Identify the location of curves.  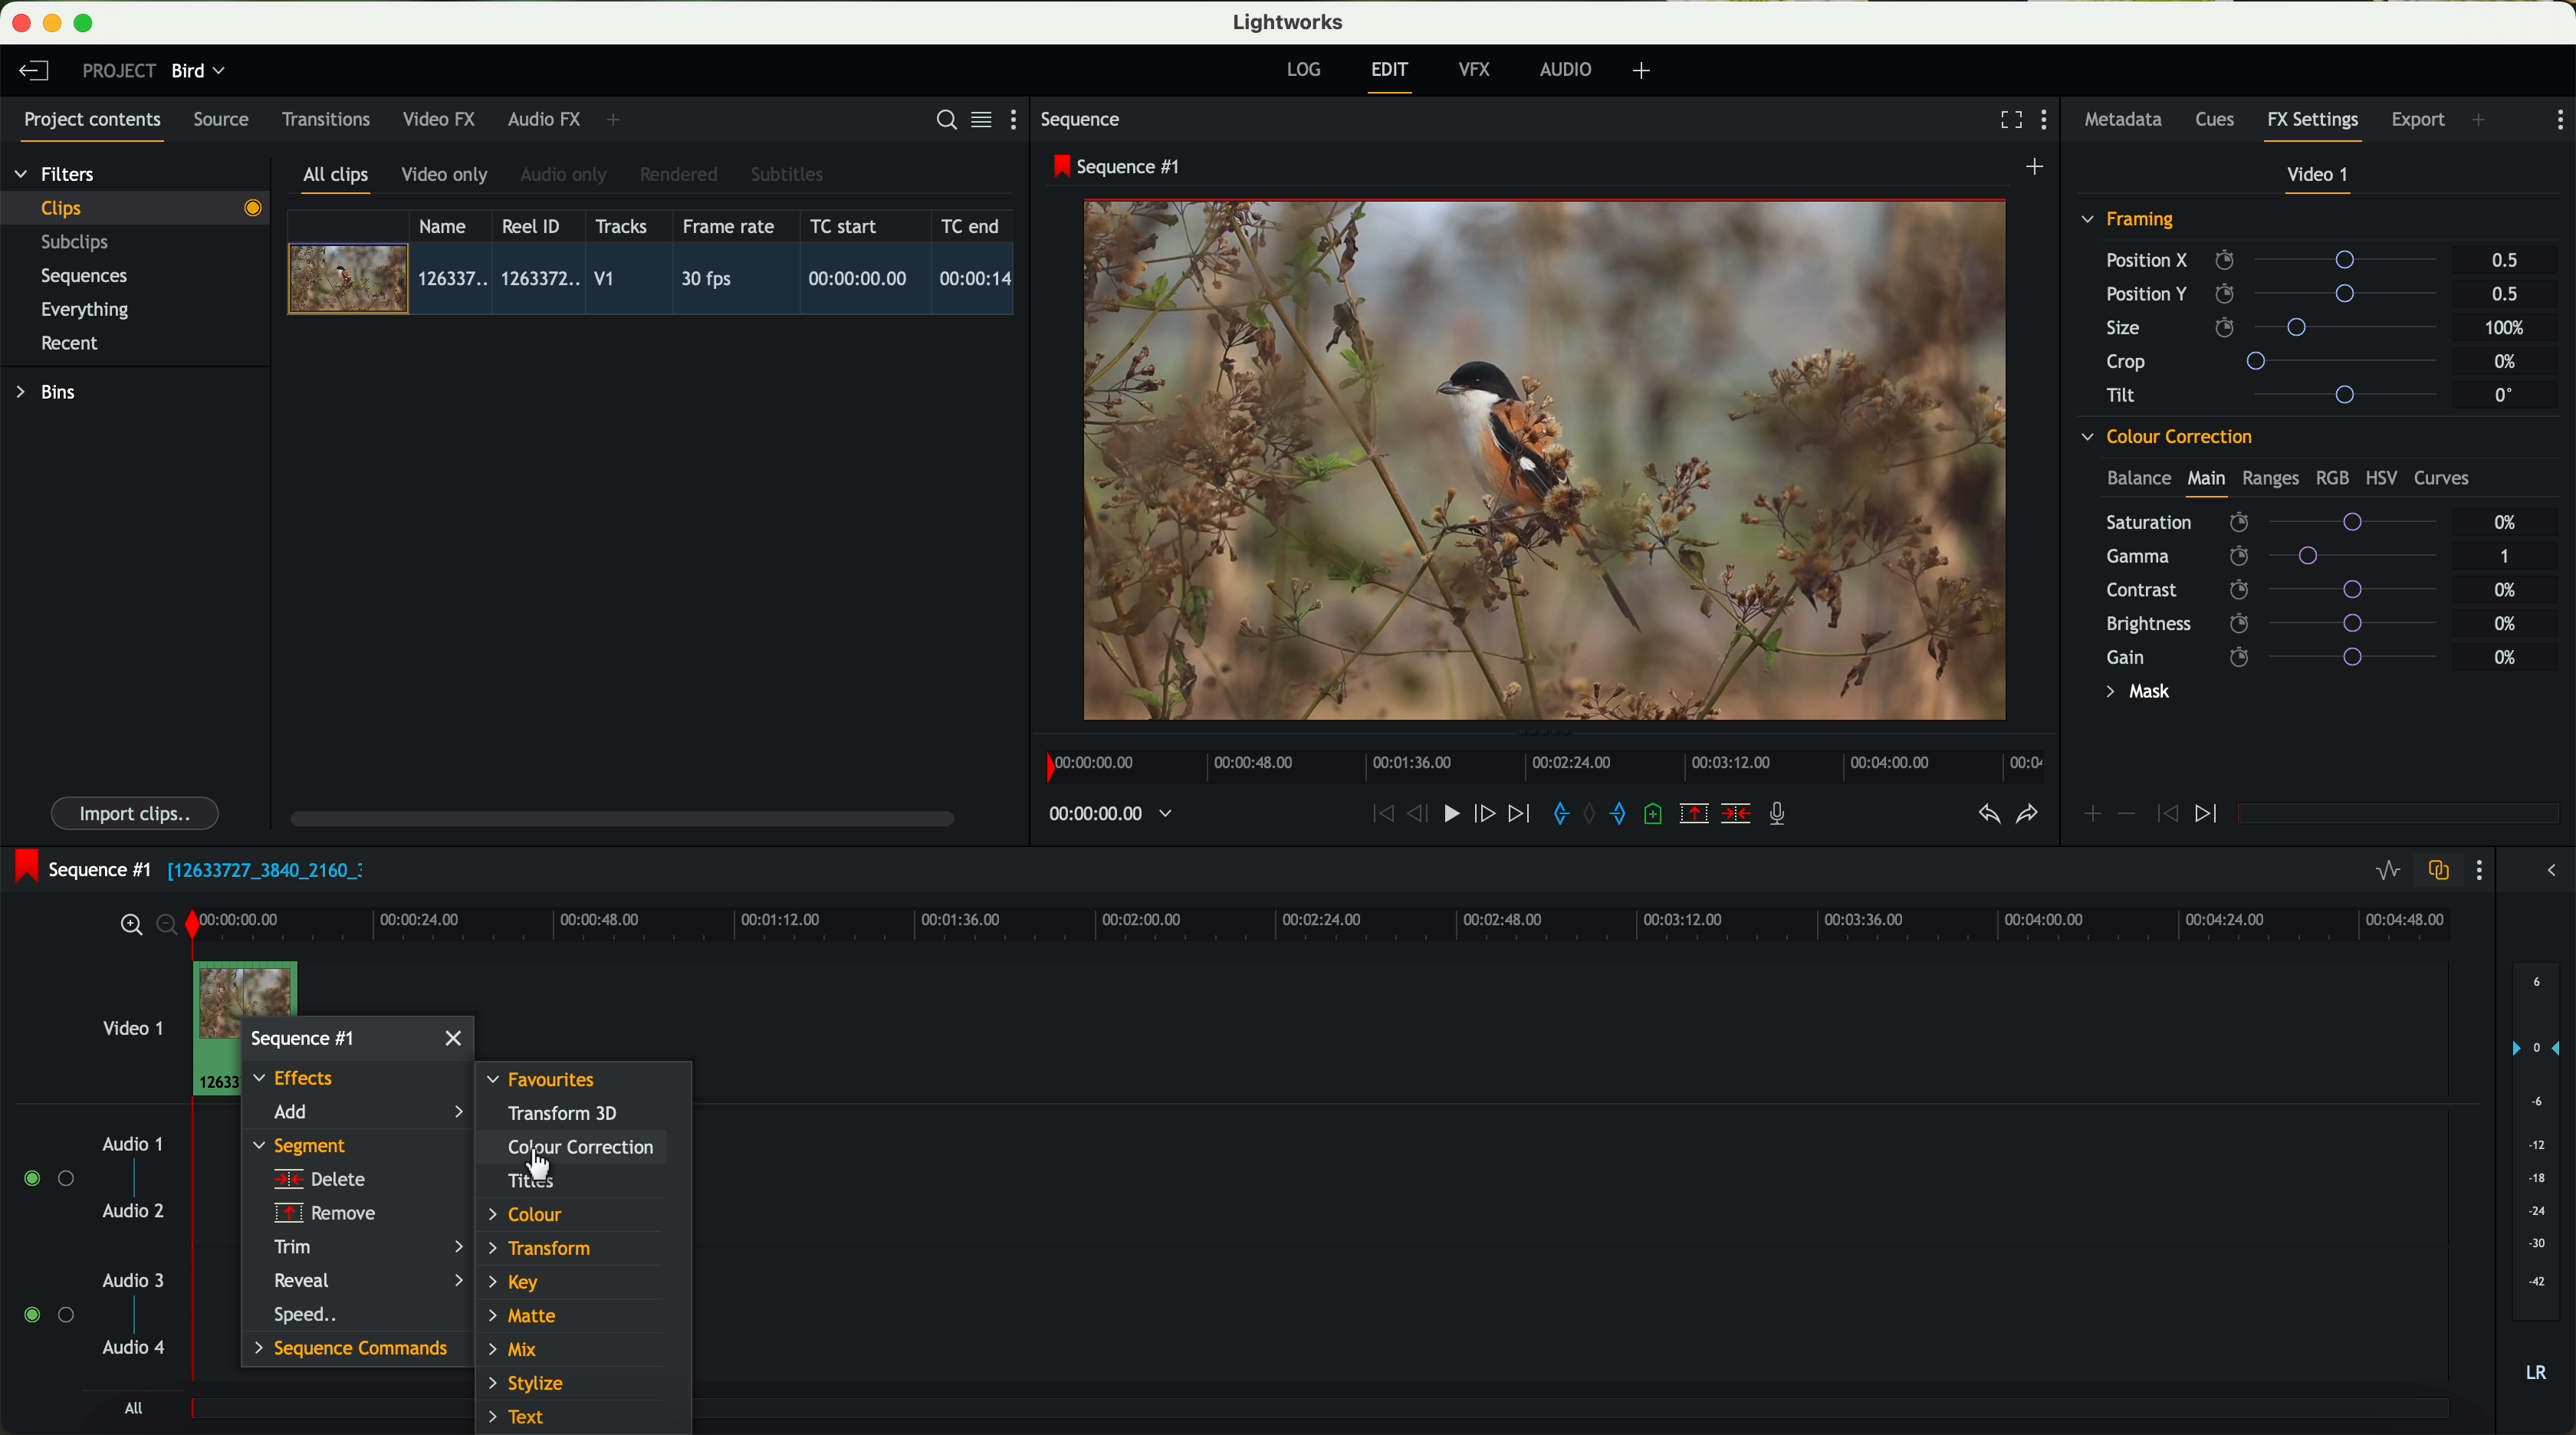
(2442, 479).